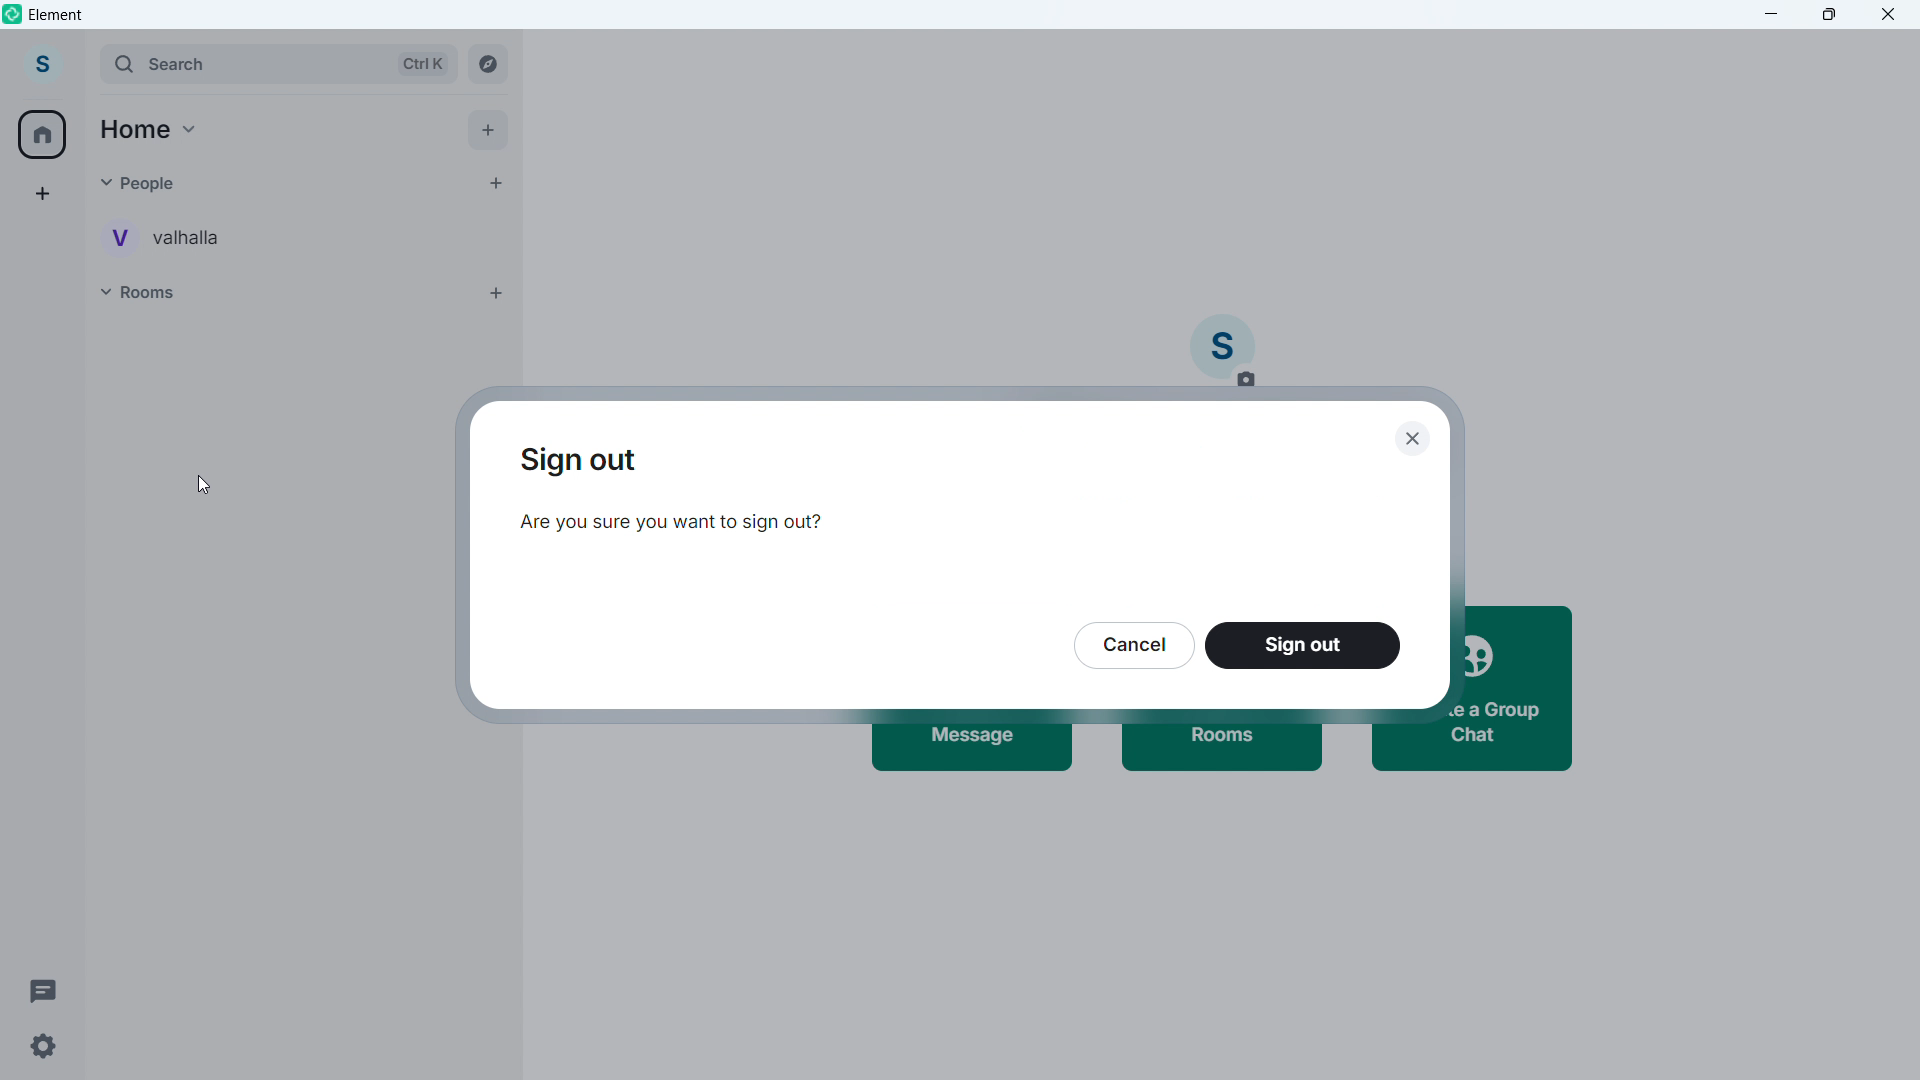 The height and width of the screenshot is (1080, 1920). What do you see at coordinates (57, 17) in the screenshot?
I see `element` at bounding box center [57, 17].